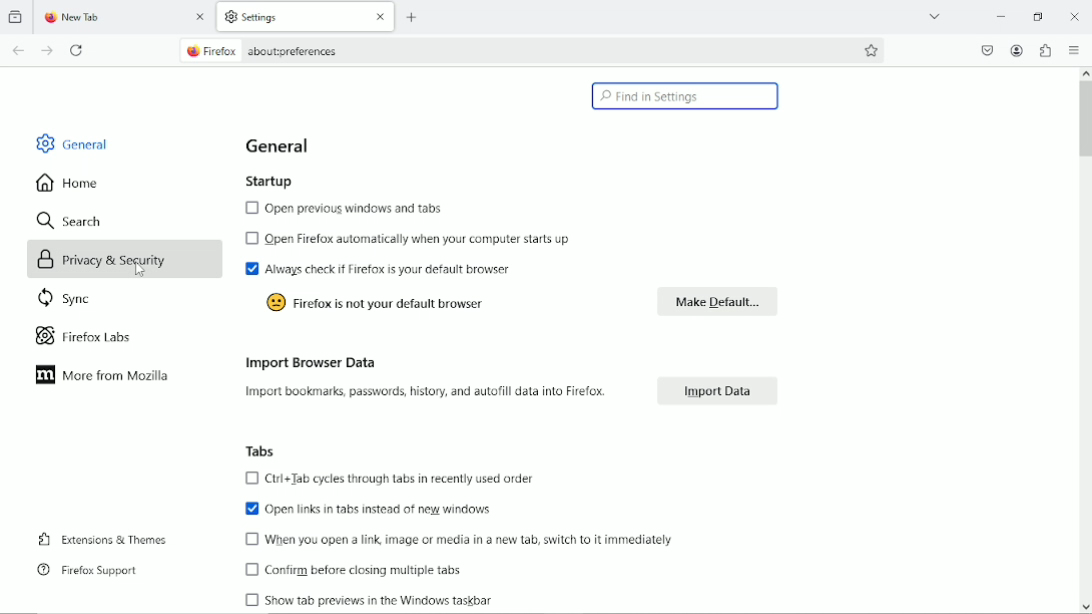 This screenshot has height=614, width=1092. What do you see at coordinates (252, 270) in the screenshot?
I see `enable checkbox` at bounding box center [252, 270].